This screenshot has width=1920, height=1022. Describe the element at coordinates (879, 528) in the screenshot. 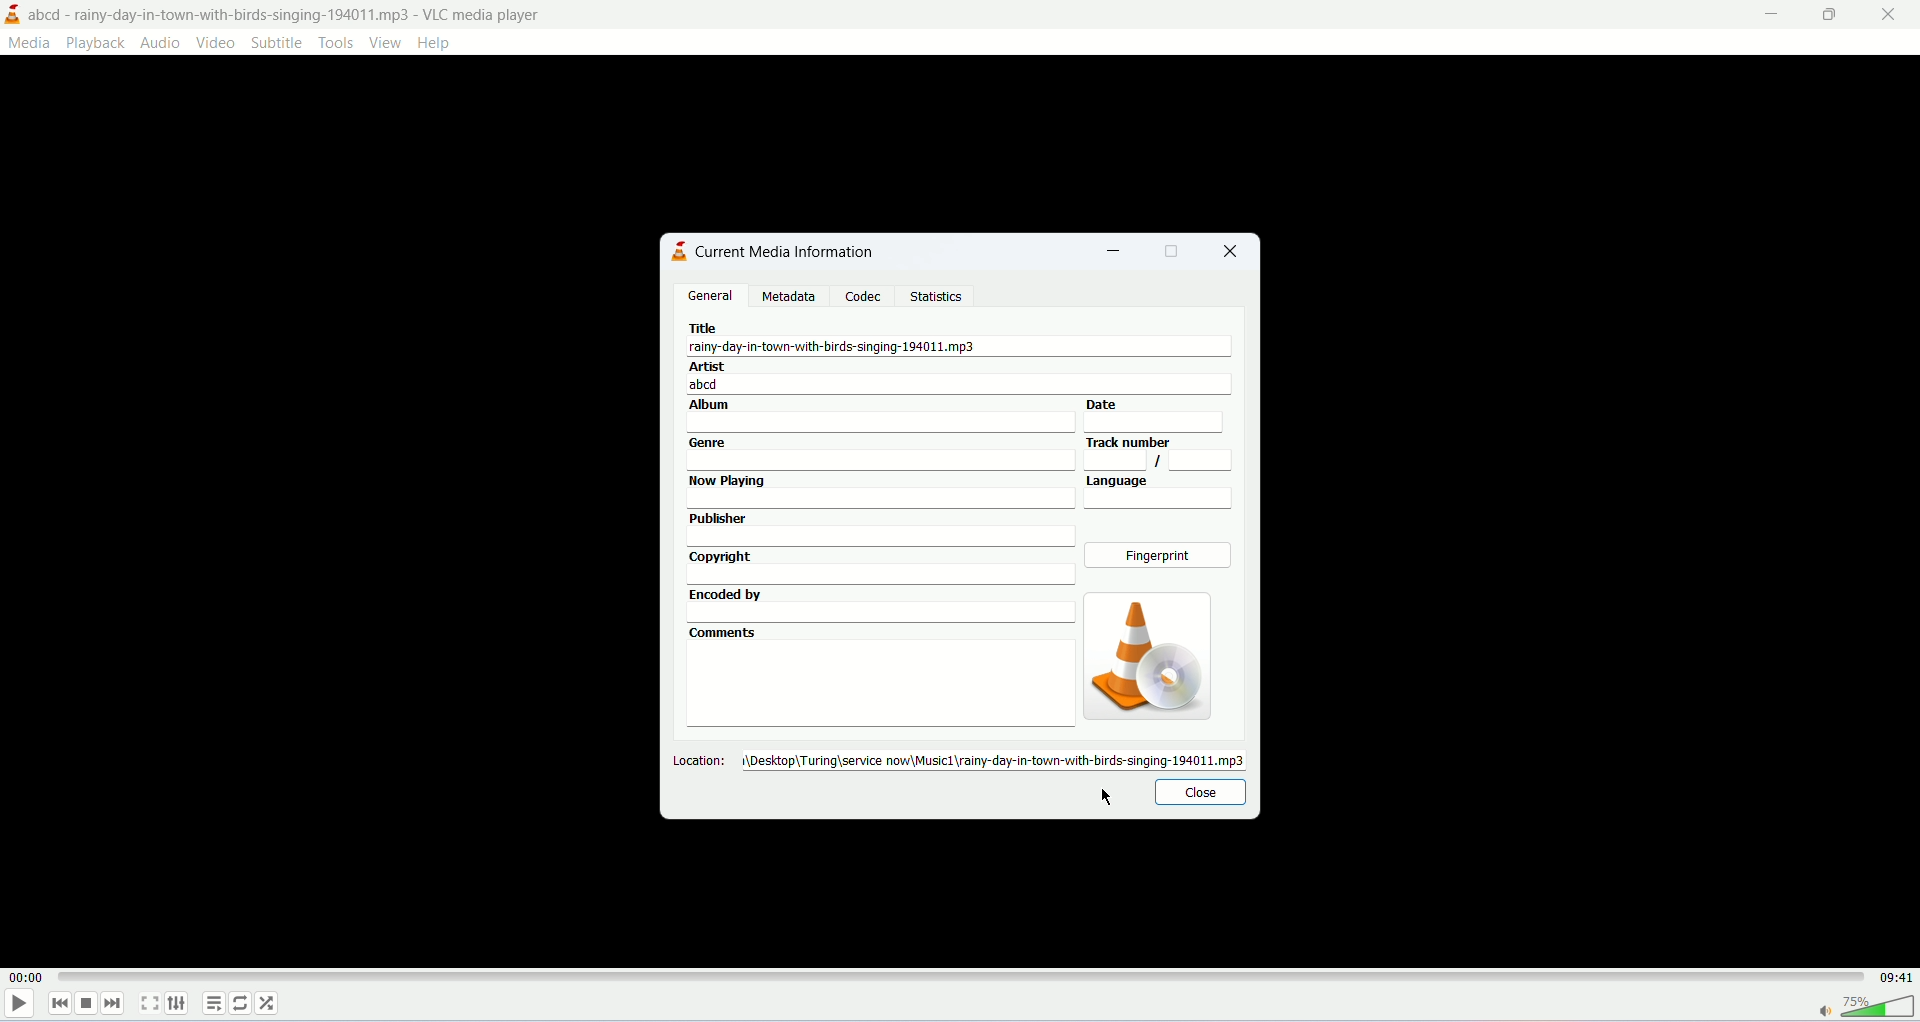

I see `publisher` at that location.